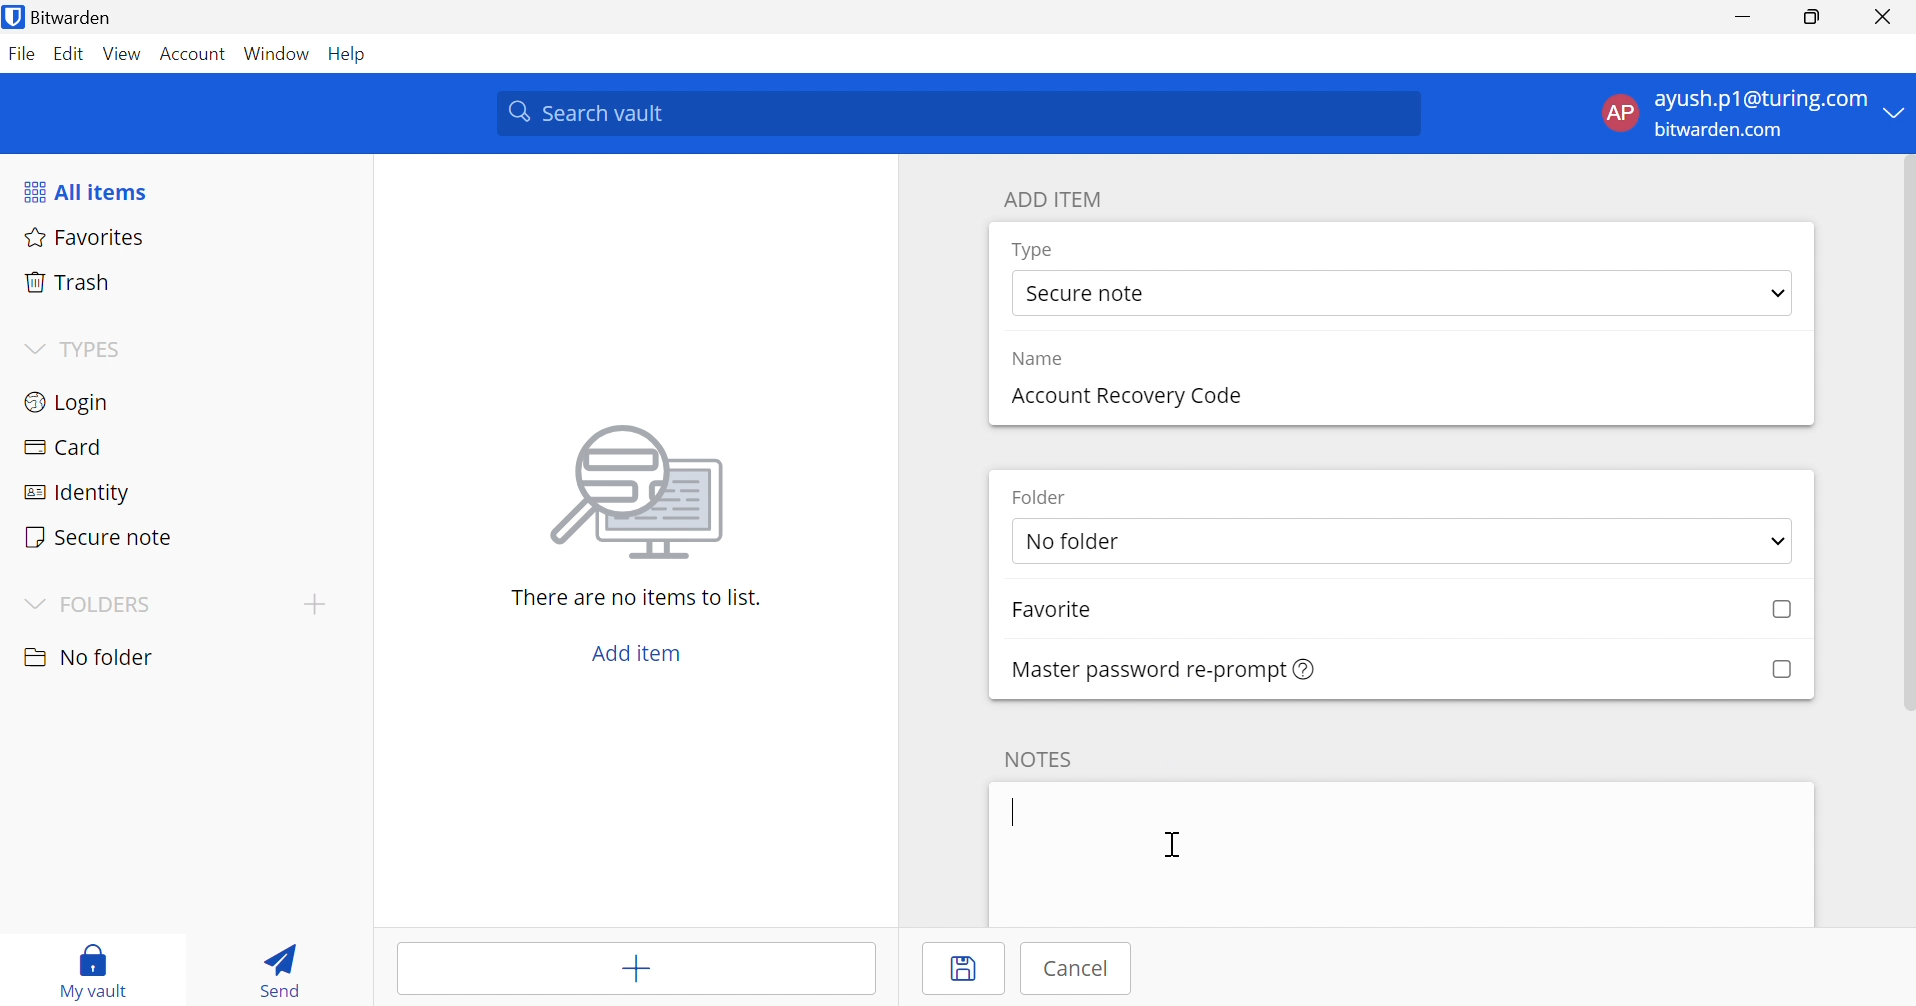 The width and height of the screenshot is (1916, 1006). Describe the element at coordinates (122, 53) in the screenshot. I see `View` at that location.